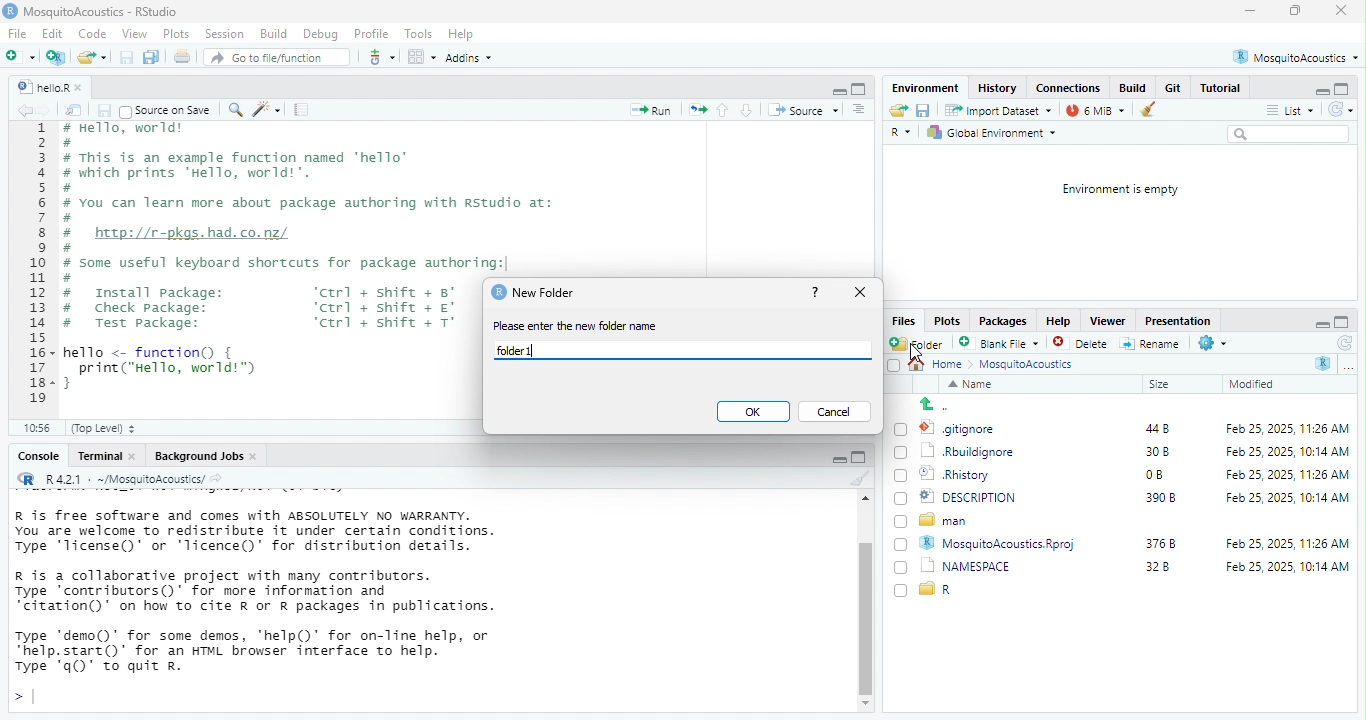 This screenshot has width=1366, height=720. What do you see at coordinates (84, 85) in the screenshot?
I see `close` at bounding box center [84, 85].